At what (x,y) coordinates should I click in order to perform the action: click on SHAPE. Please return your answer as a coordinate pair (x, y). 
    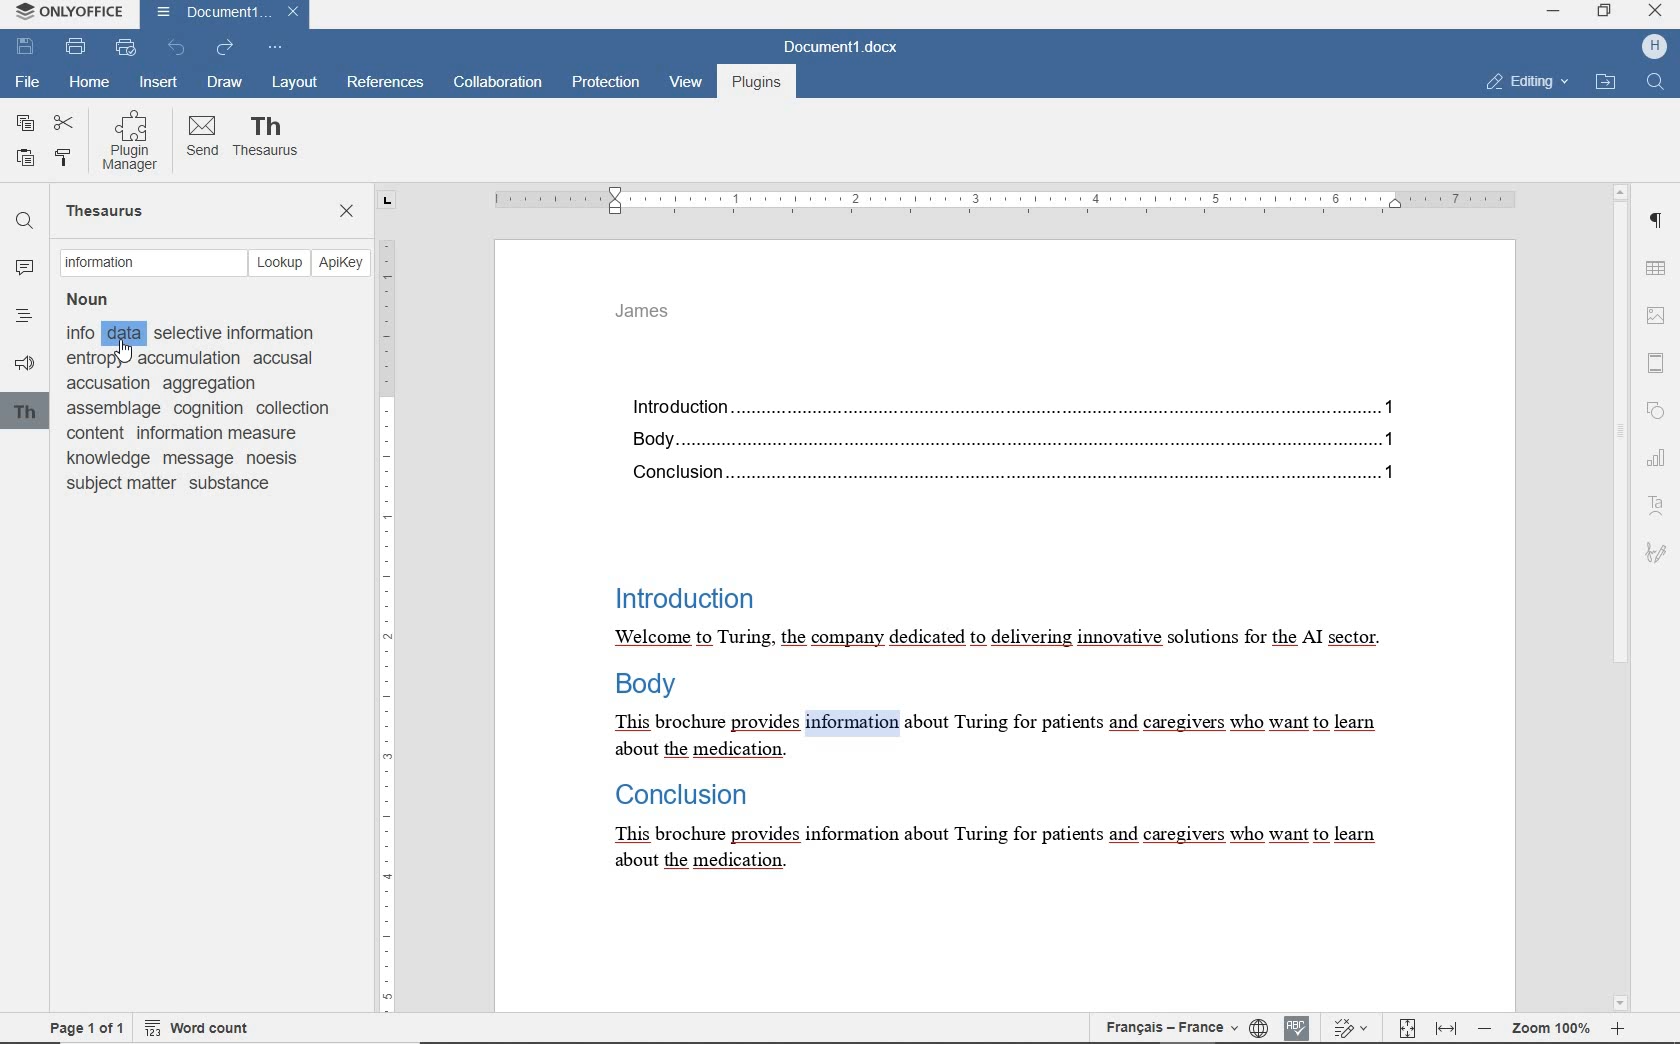
    Looking at the image, I should click on (1654, 409).